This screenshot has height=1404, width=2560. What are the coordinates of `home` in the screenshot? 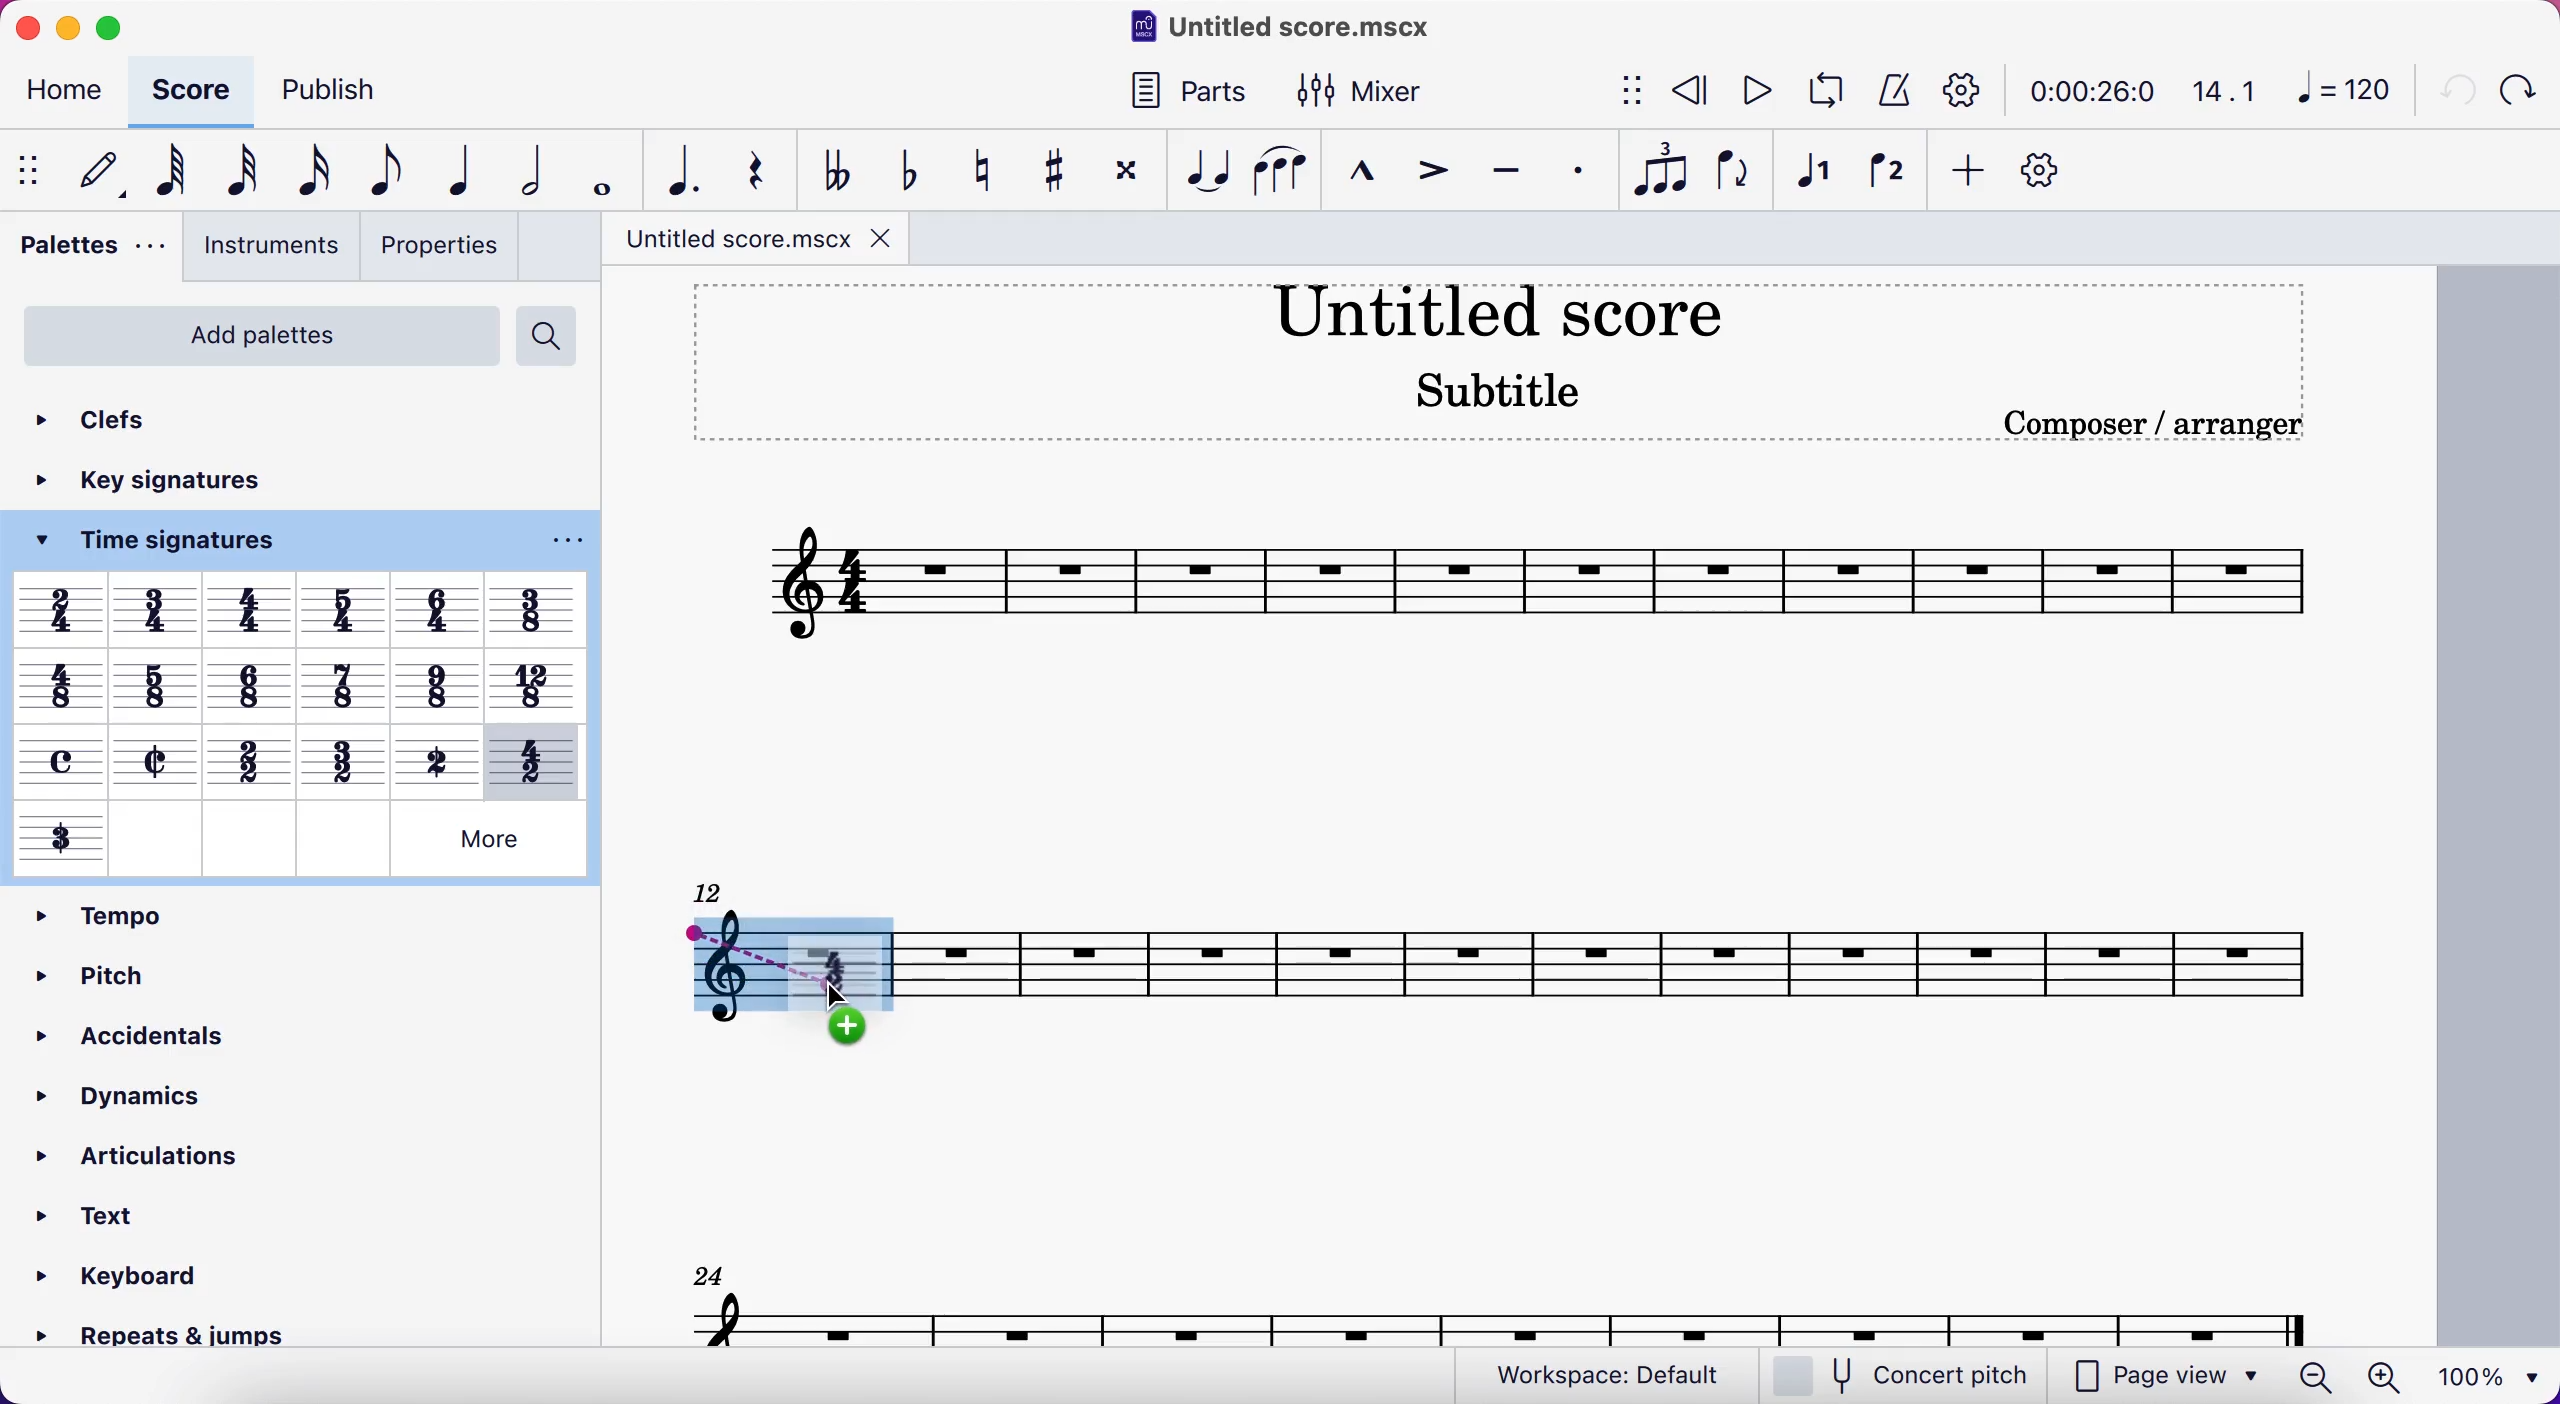 It's located at (56, 95).